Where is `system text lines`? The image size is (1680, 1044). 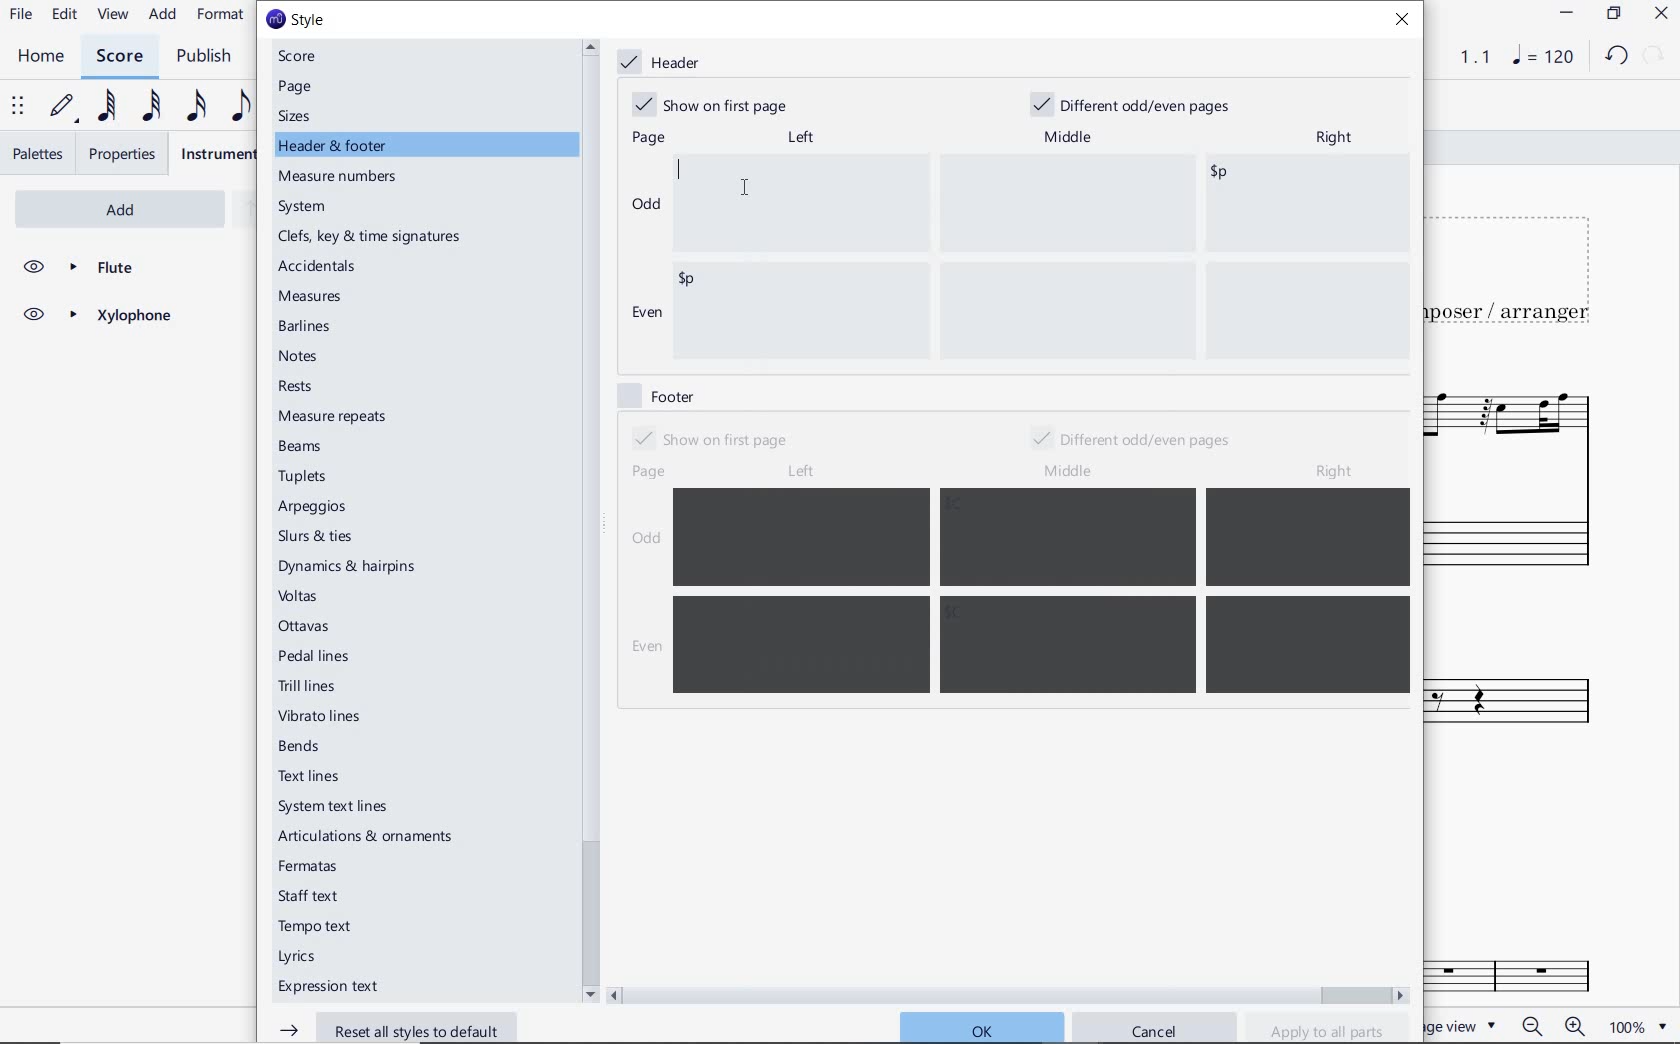 system text lines is located at coordinates (335, 806).